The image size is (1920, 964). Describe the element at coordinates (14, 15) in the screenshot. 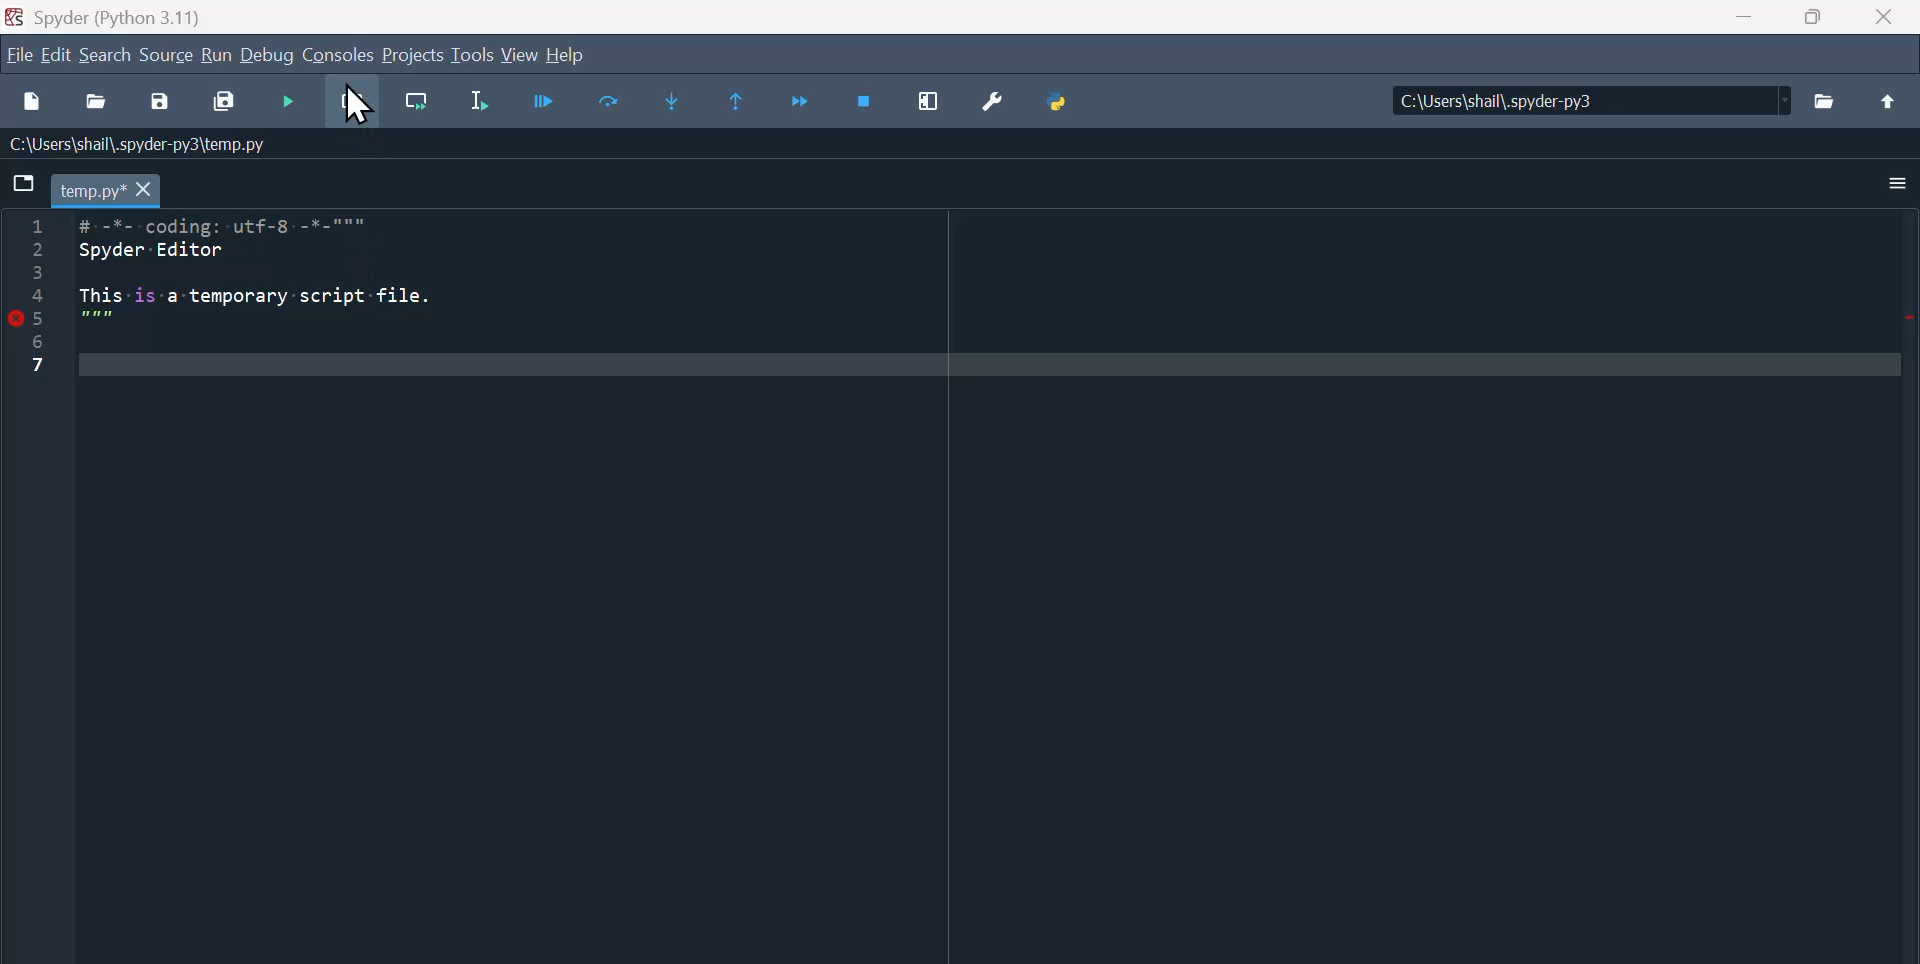

I see `app icon` at that location.